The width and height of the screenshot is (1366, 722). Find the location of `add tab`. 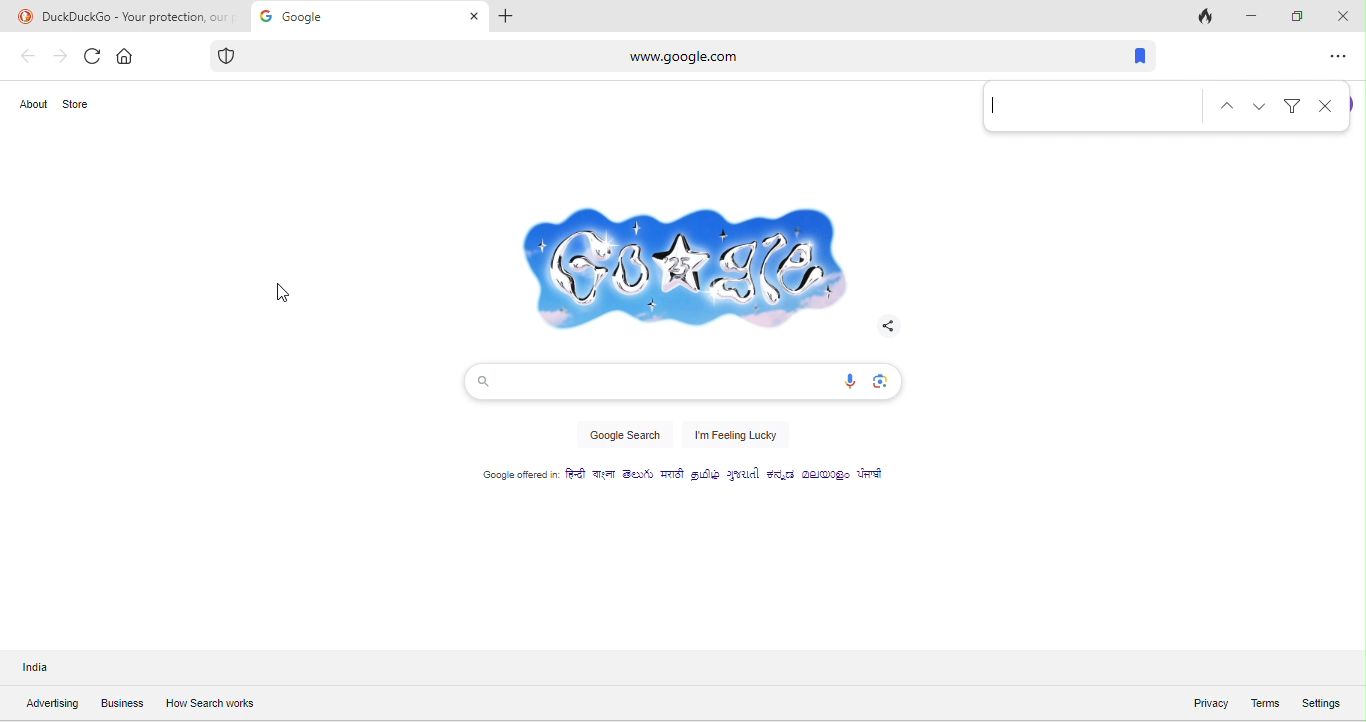

add tab is located at coordinates (510, 16).